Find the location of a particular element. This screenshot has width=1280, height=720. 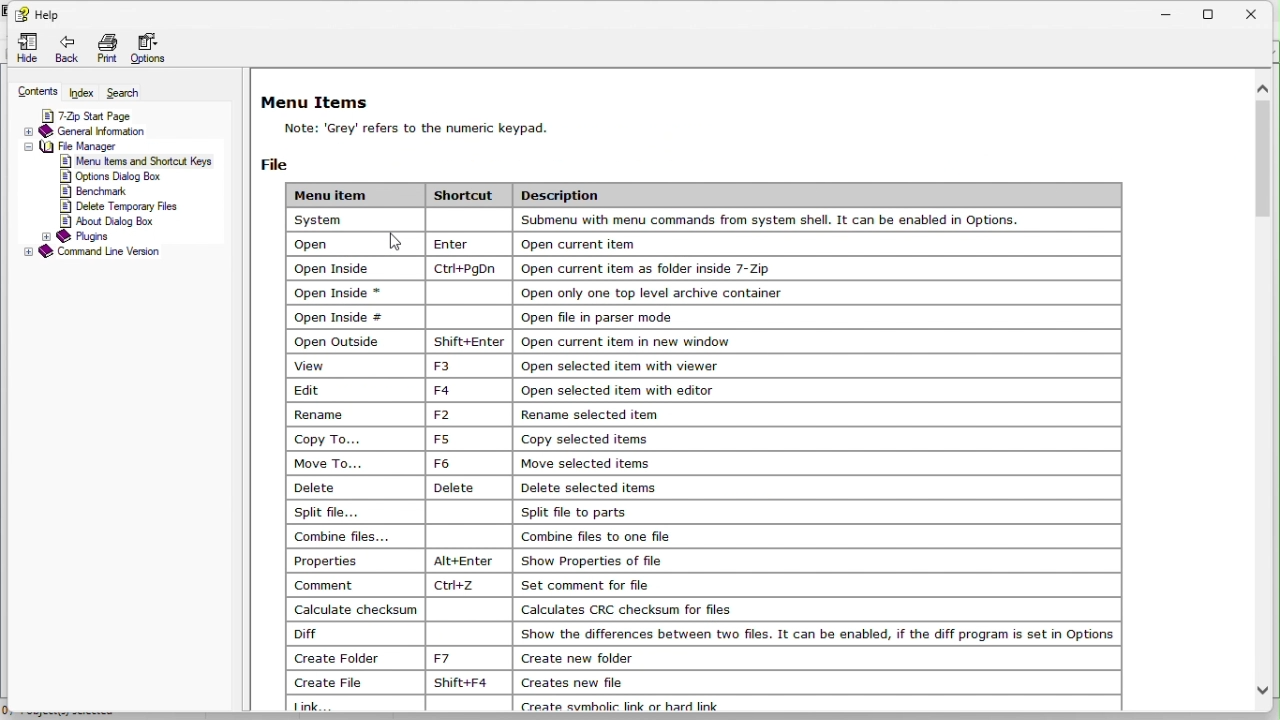

Minimize is located at coordinates (1168, 11).